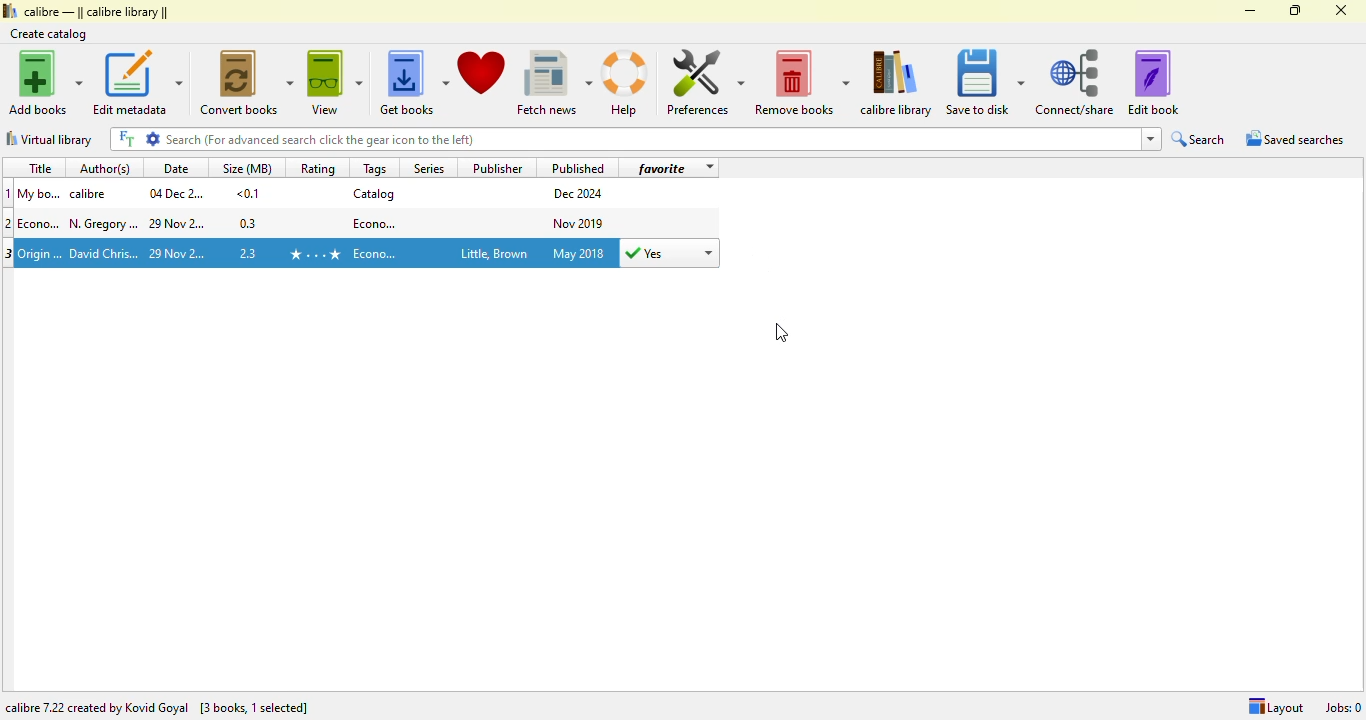 The width and height of the screenshot is (1366, 720). What do you see at coordinates (248, 82) in the screenshot?
I see `convert books` at bounding box center [248, 82].